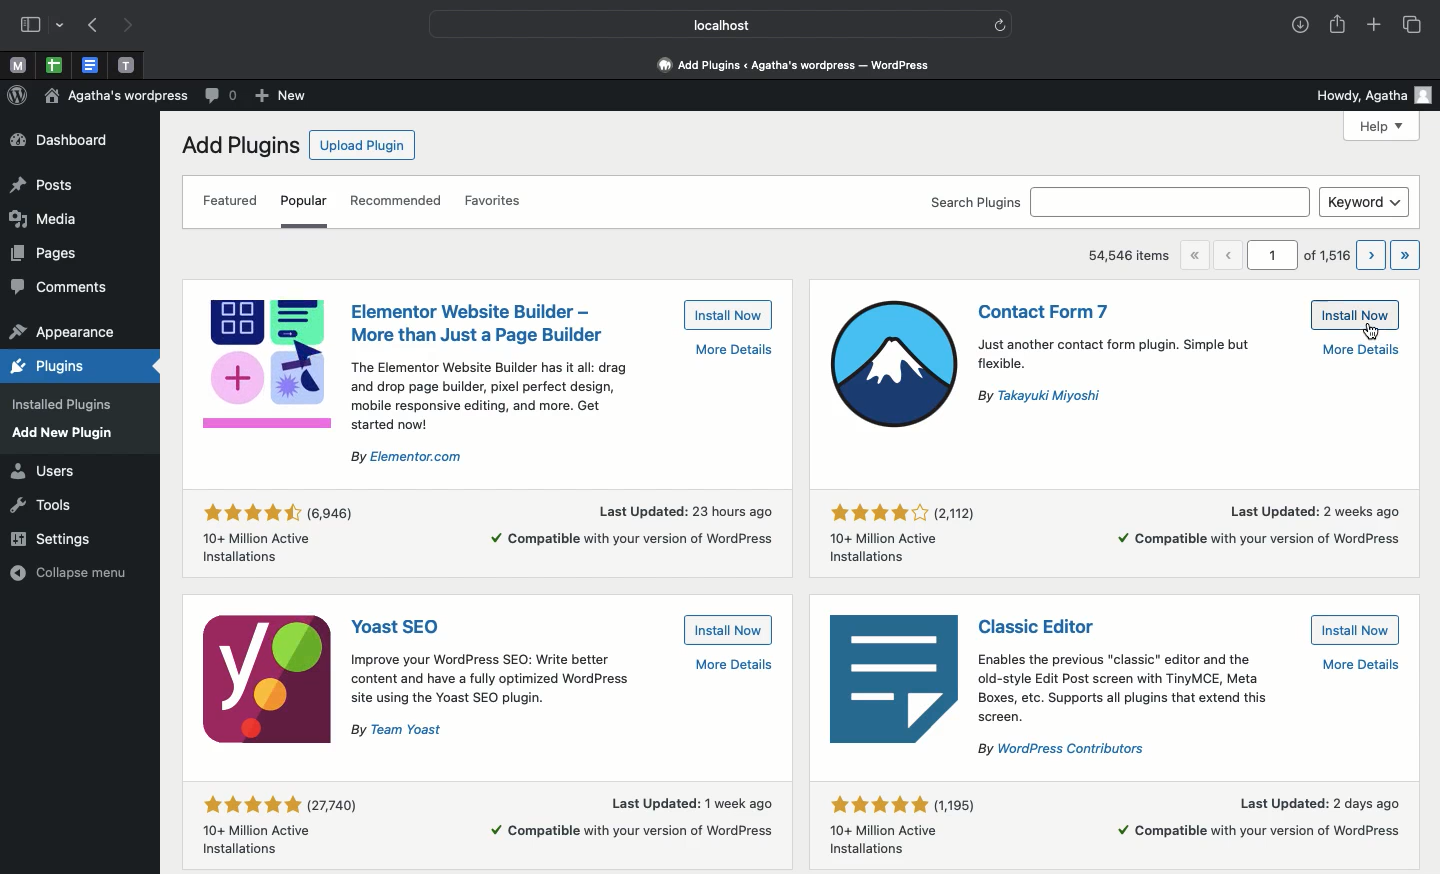  What do you see at coordinates (396, 627) in the screenshot?
I see `Yoast SEO` at bounding box center [396, 627].